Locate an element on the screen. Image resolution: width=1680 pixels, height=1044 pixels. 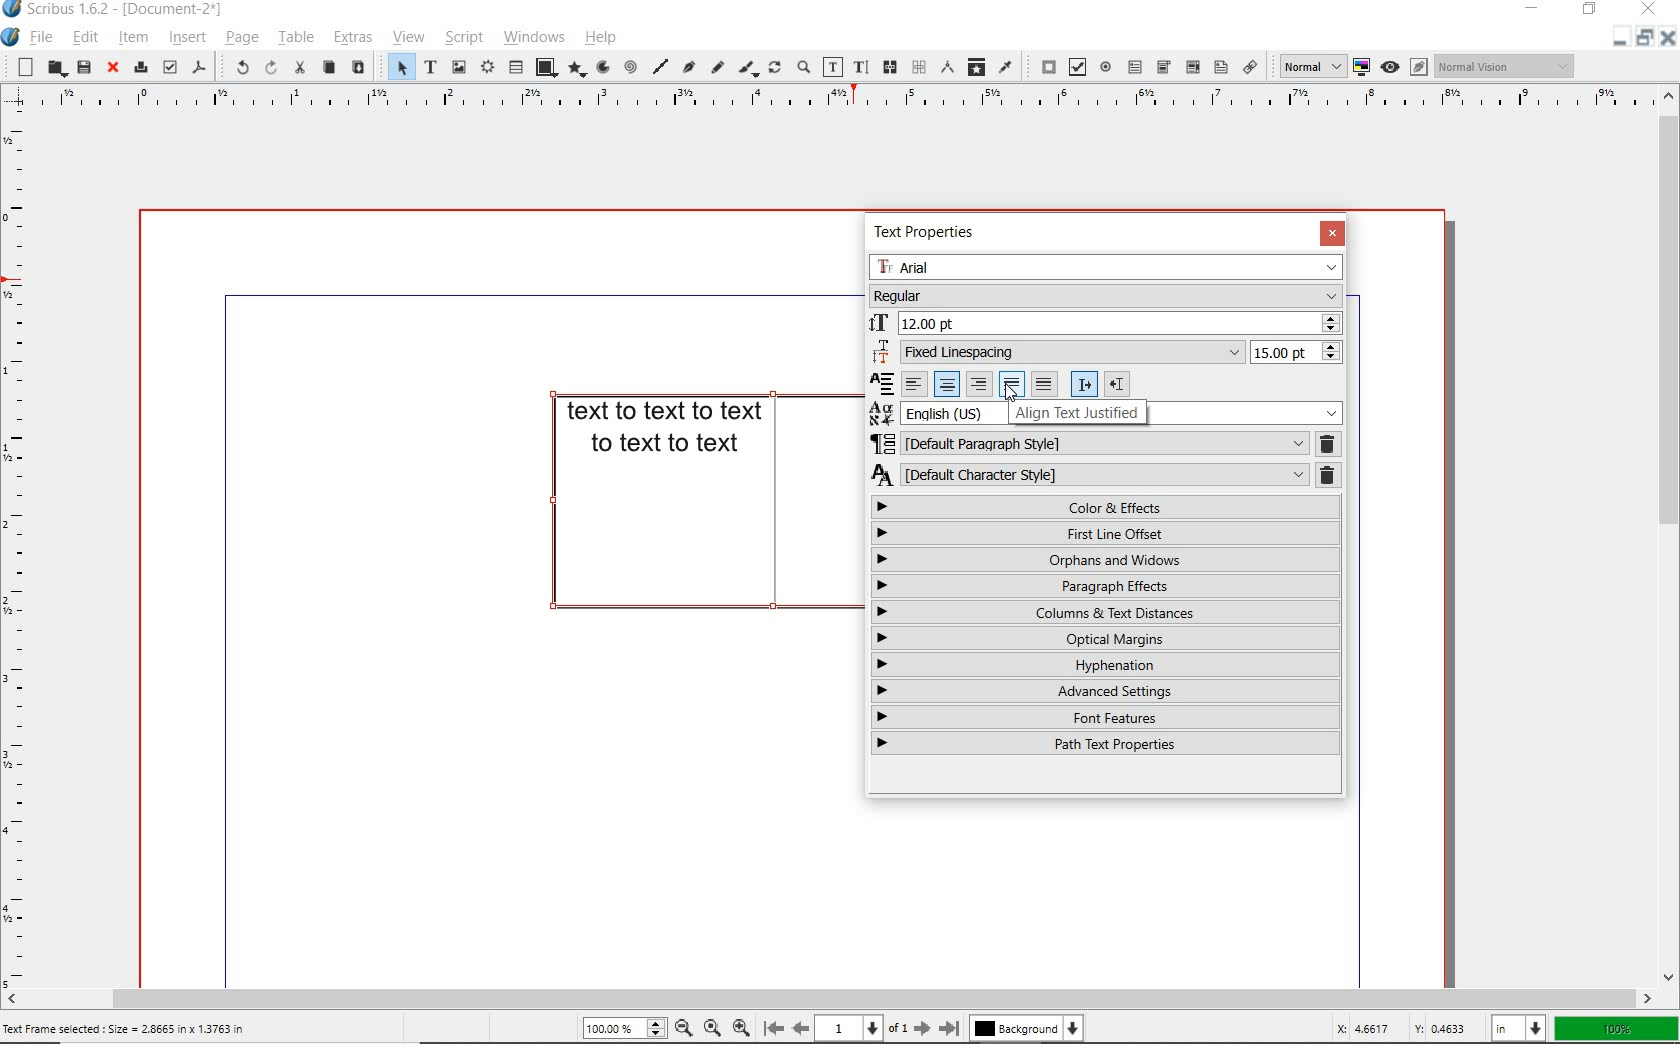
edit text with story editor is located at coordinates (860, 68).